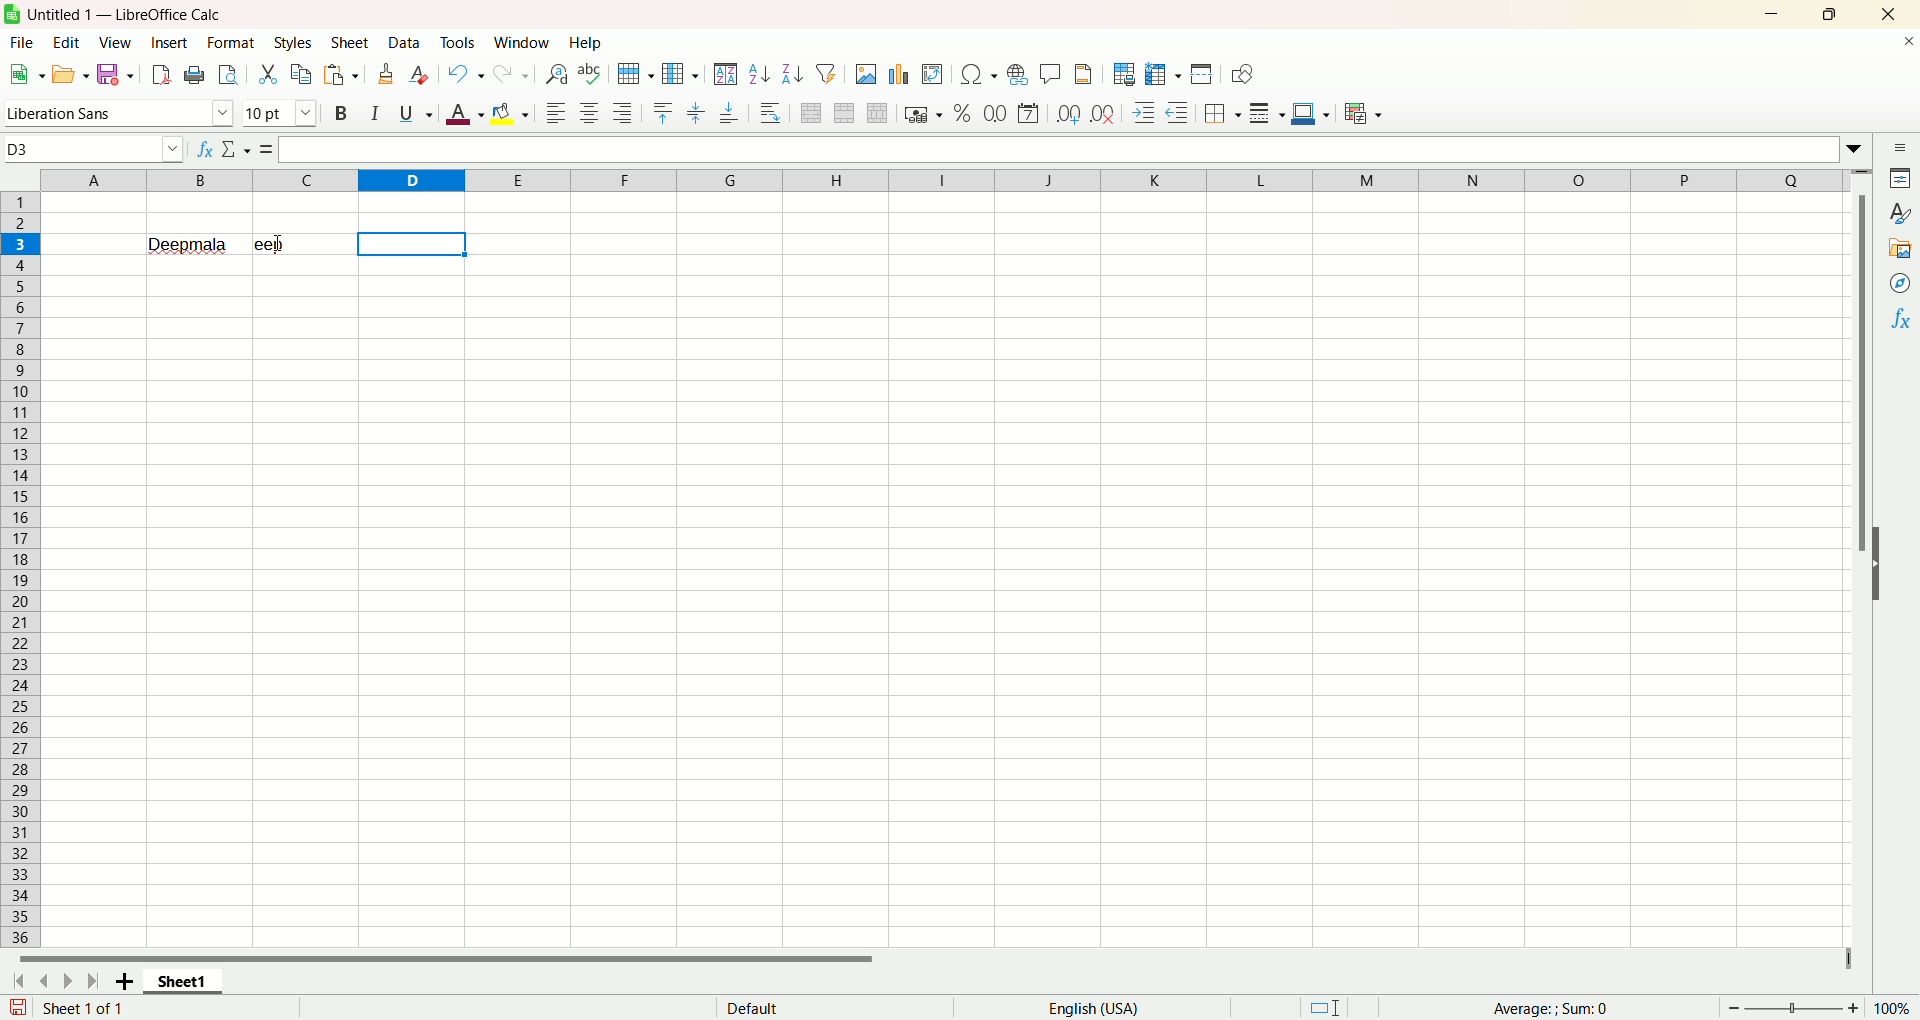 This screenshot has width=1920, height=1020. Describe the element at coordinates (512, 75) in the screenshot. I see `Redo` at that location.